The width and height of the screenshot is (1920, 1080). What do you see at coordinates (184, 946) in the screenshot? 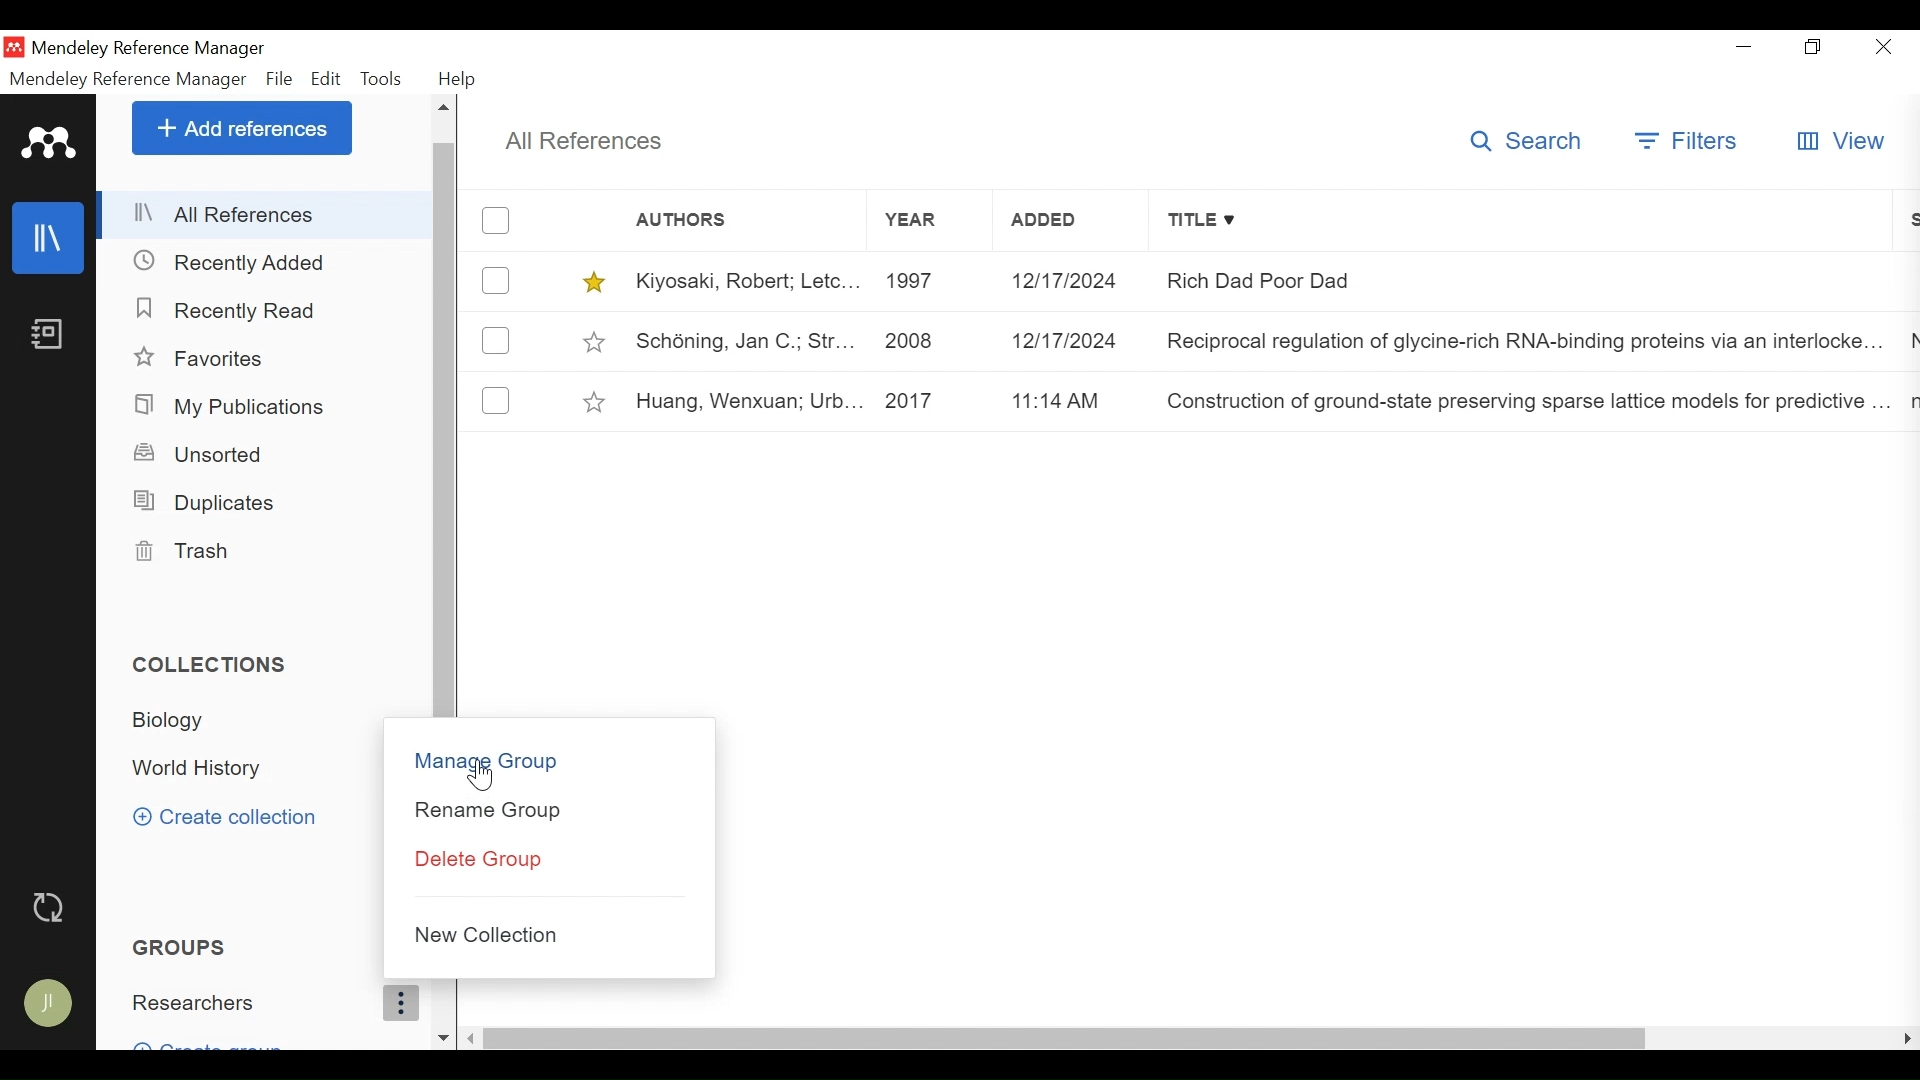
I see `Groups` at bounding box center [184, 946].